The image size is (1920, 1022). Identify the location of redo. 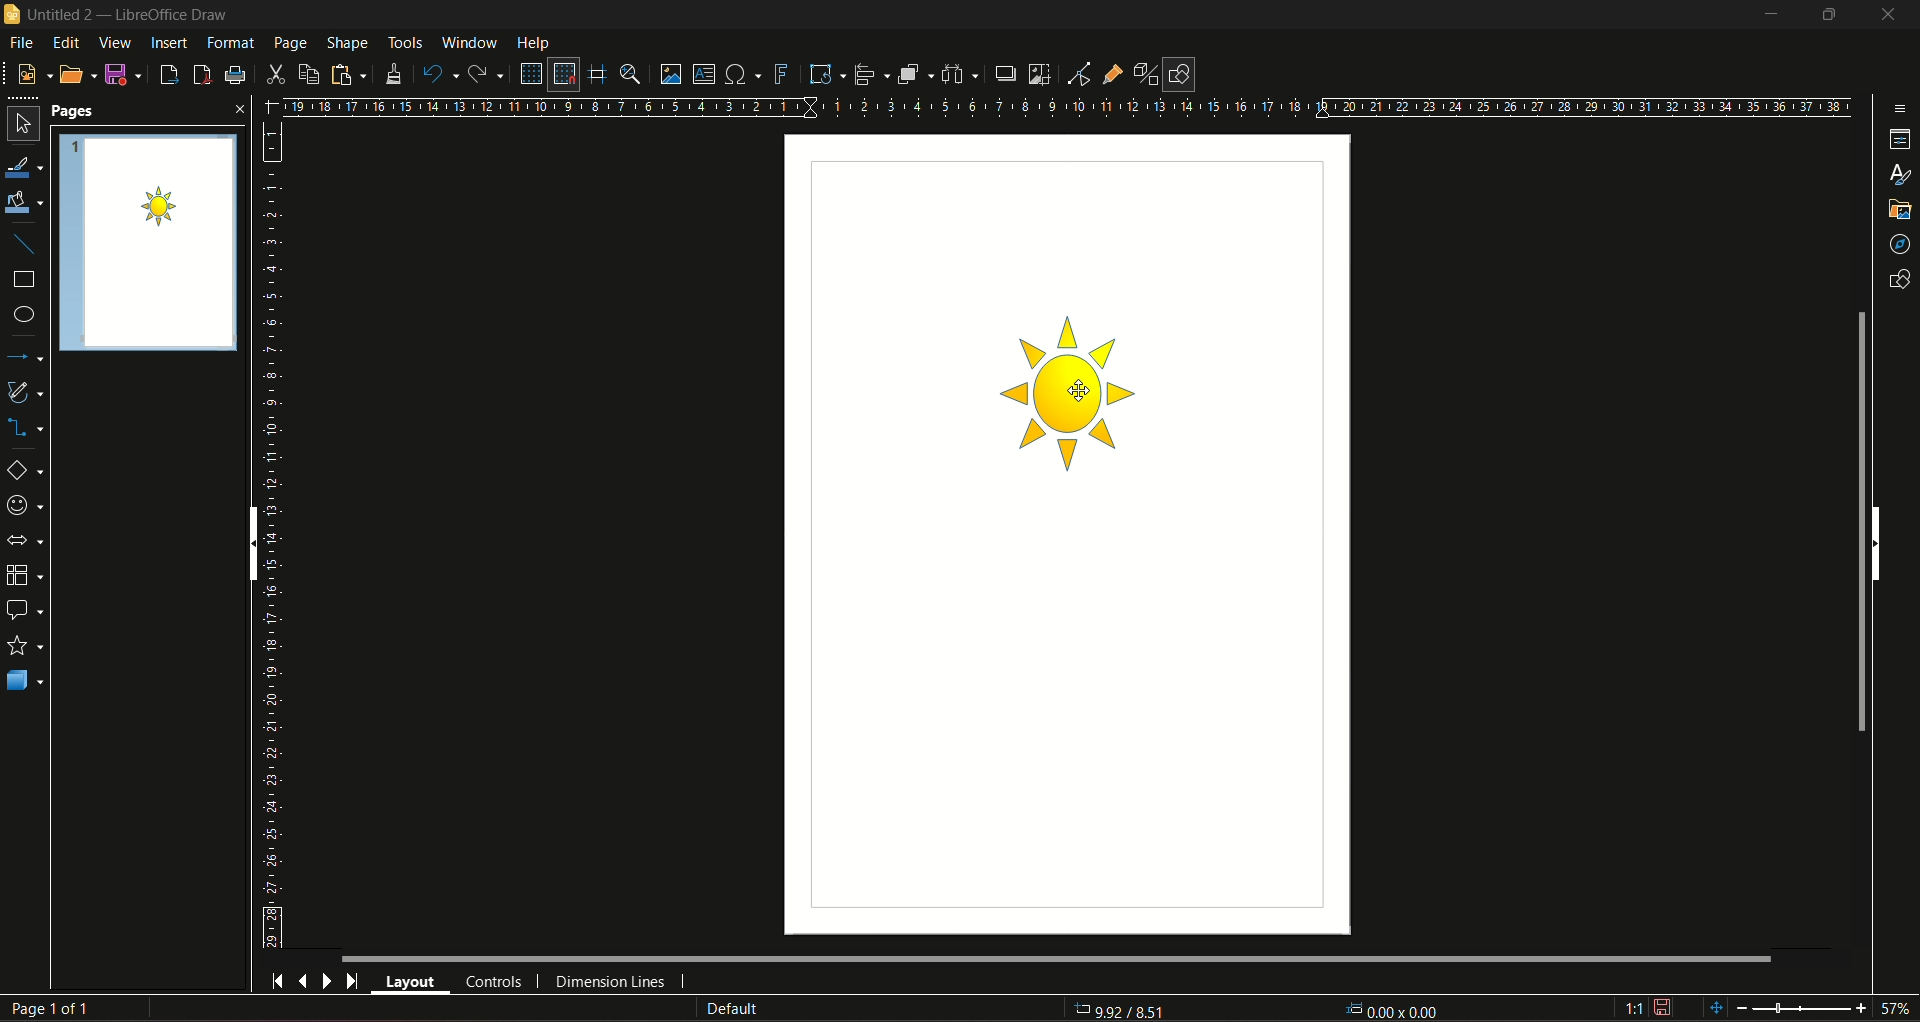
(487, 74).